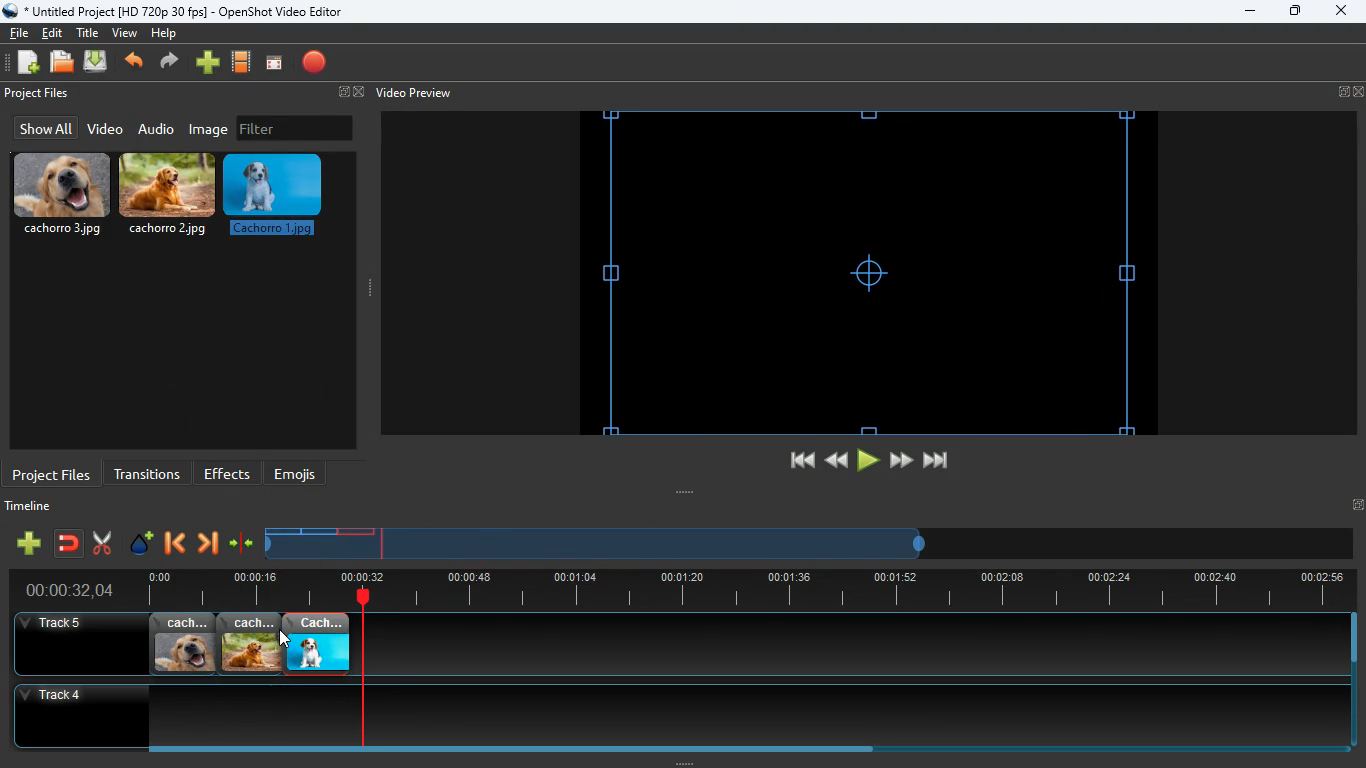  I want to click on timeline, so click(740, 590).